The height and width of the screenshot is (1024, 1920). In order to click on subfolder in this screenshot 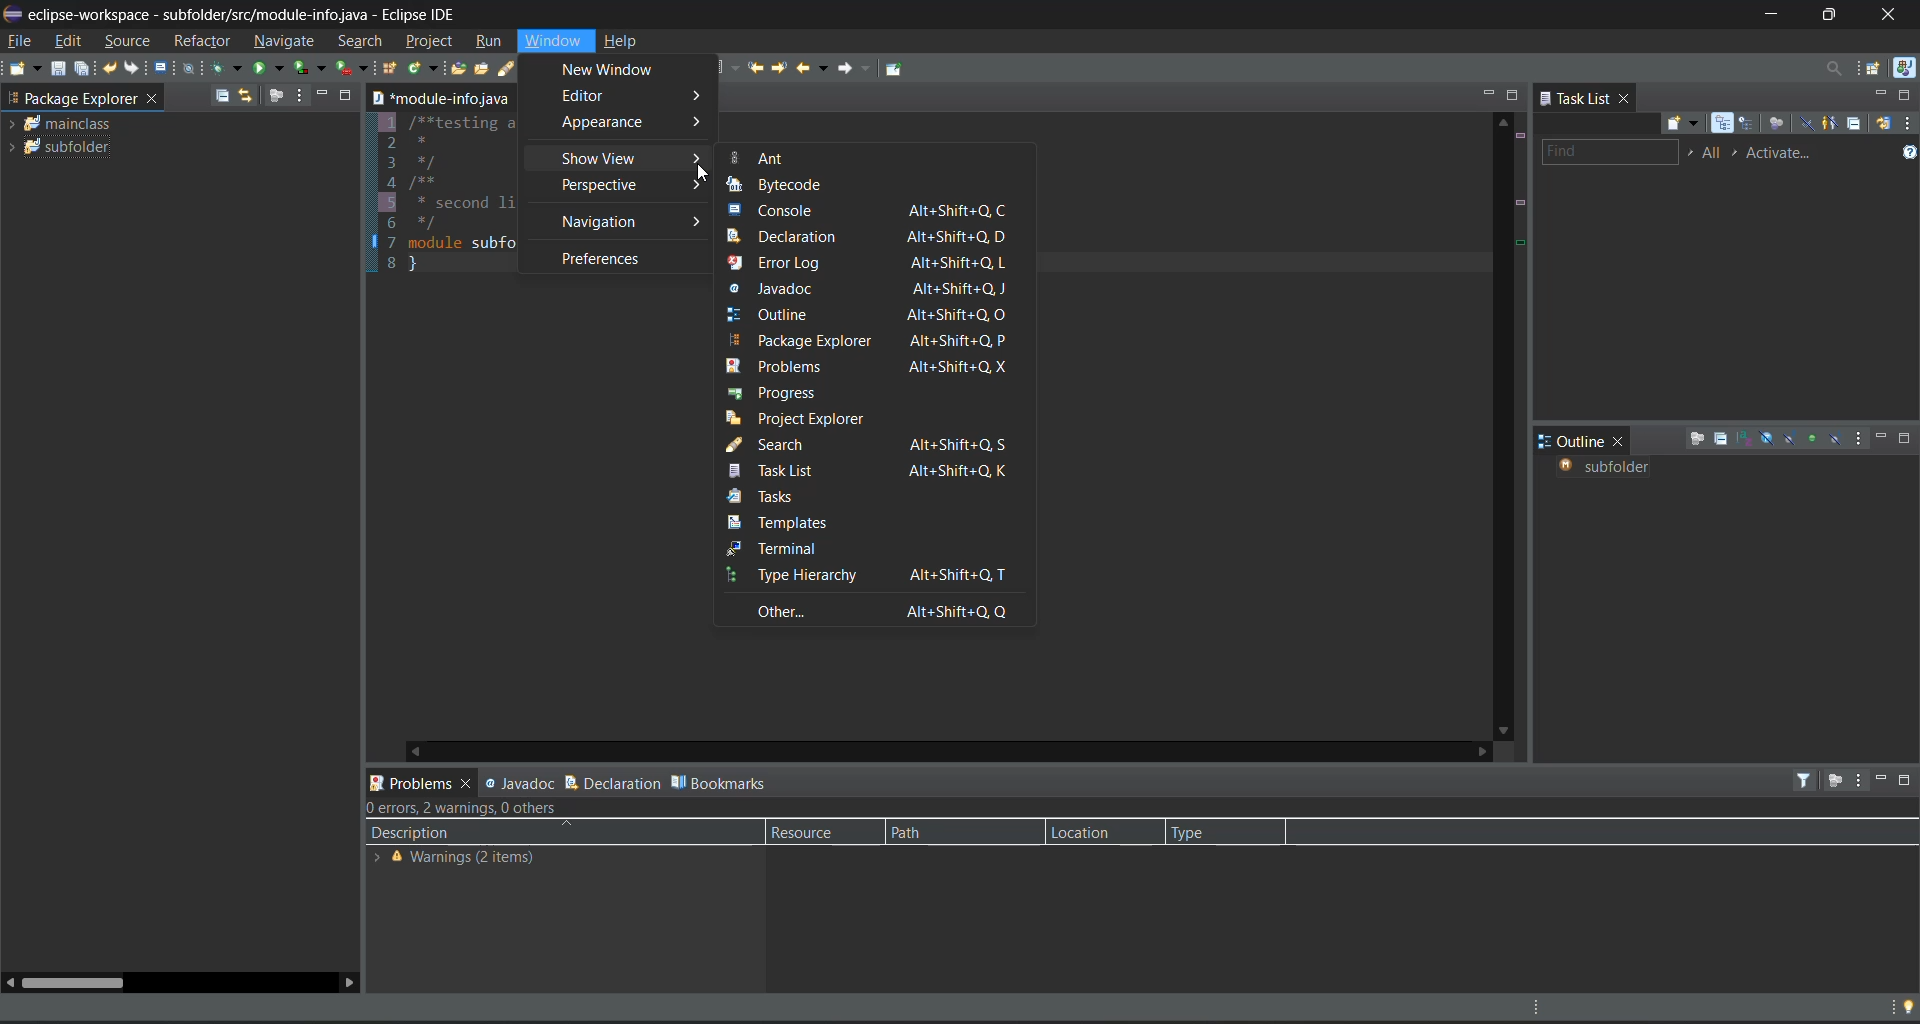, I will do `click(72, 146)`.